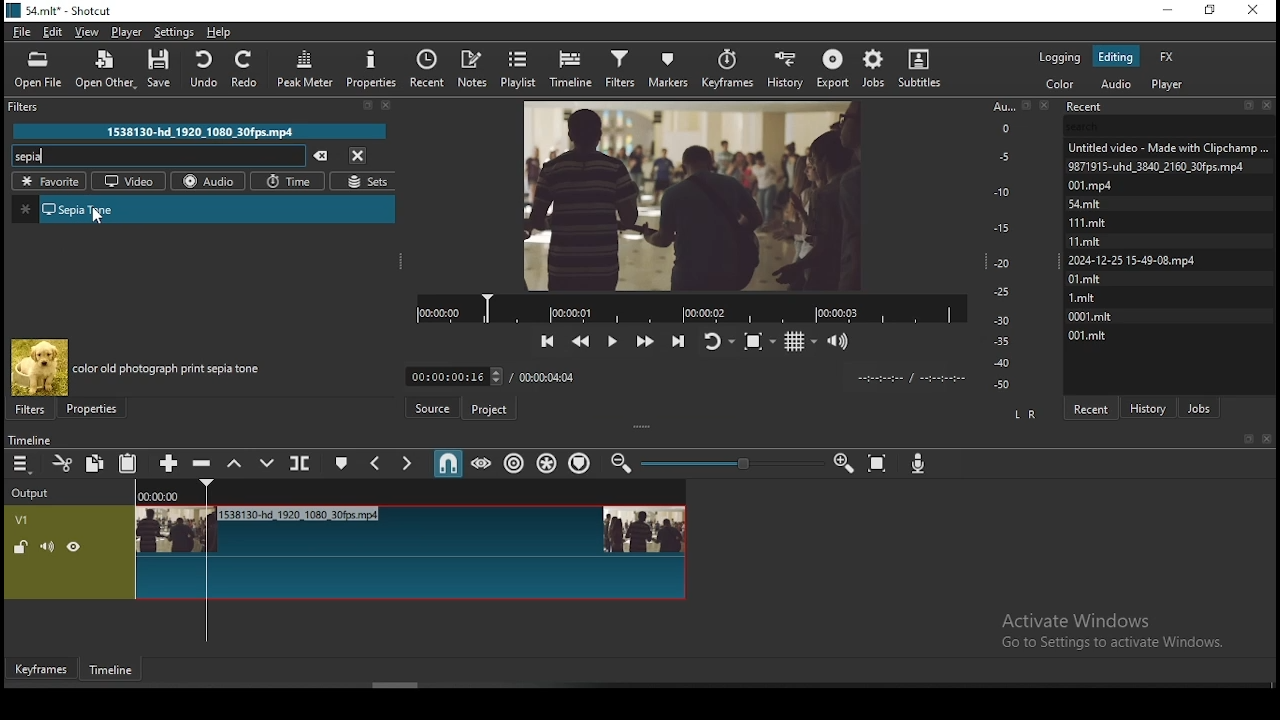  What do you see at coordinates (1059, 83) in the screenshot?
I see `color` at bounding box center [1059, 83].